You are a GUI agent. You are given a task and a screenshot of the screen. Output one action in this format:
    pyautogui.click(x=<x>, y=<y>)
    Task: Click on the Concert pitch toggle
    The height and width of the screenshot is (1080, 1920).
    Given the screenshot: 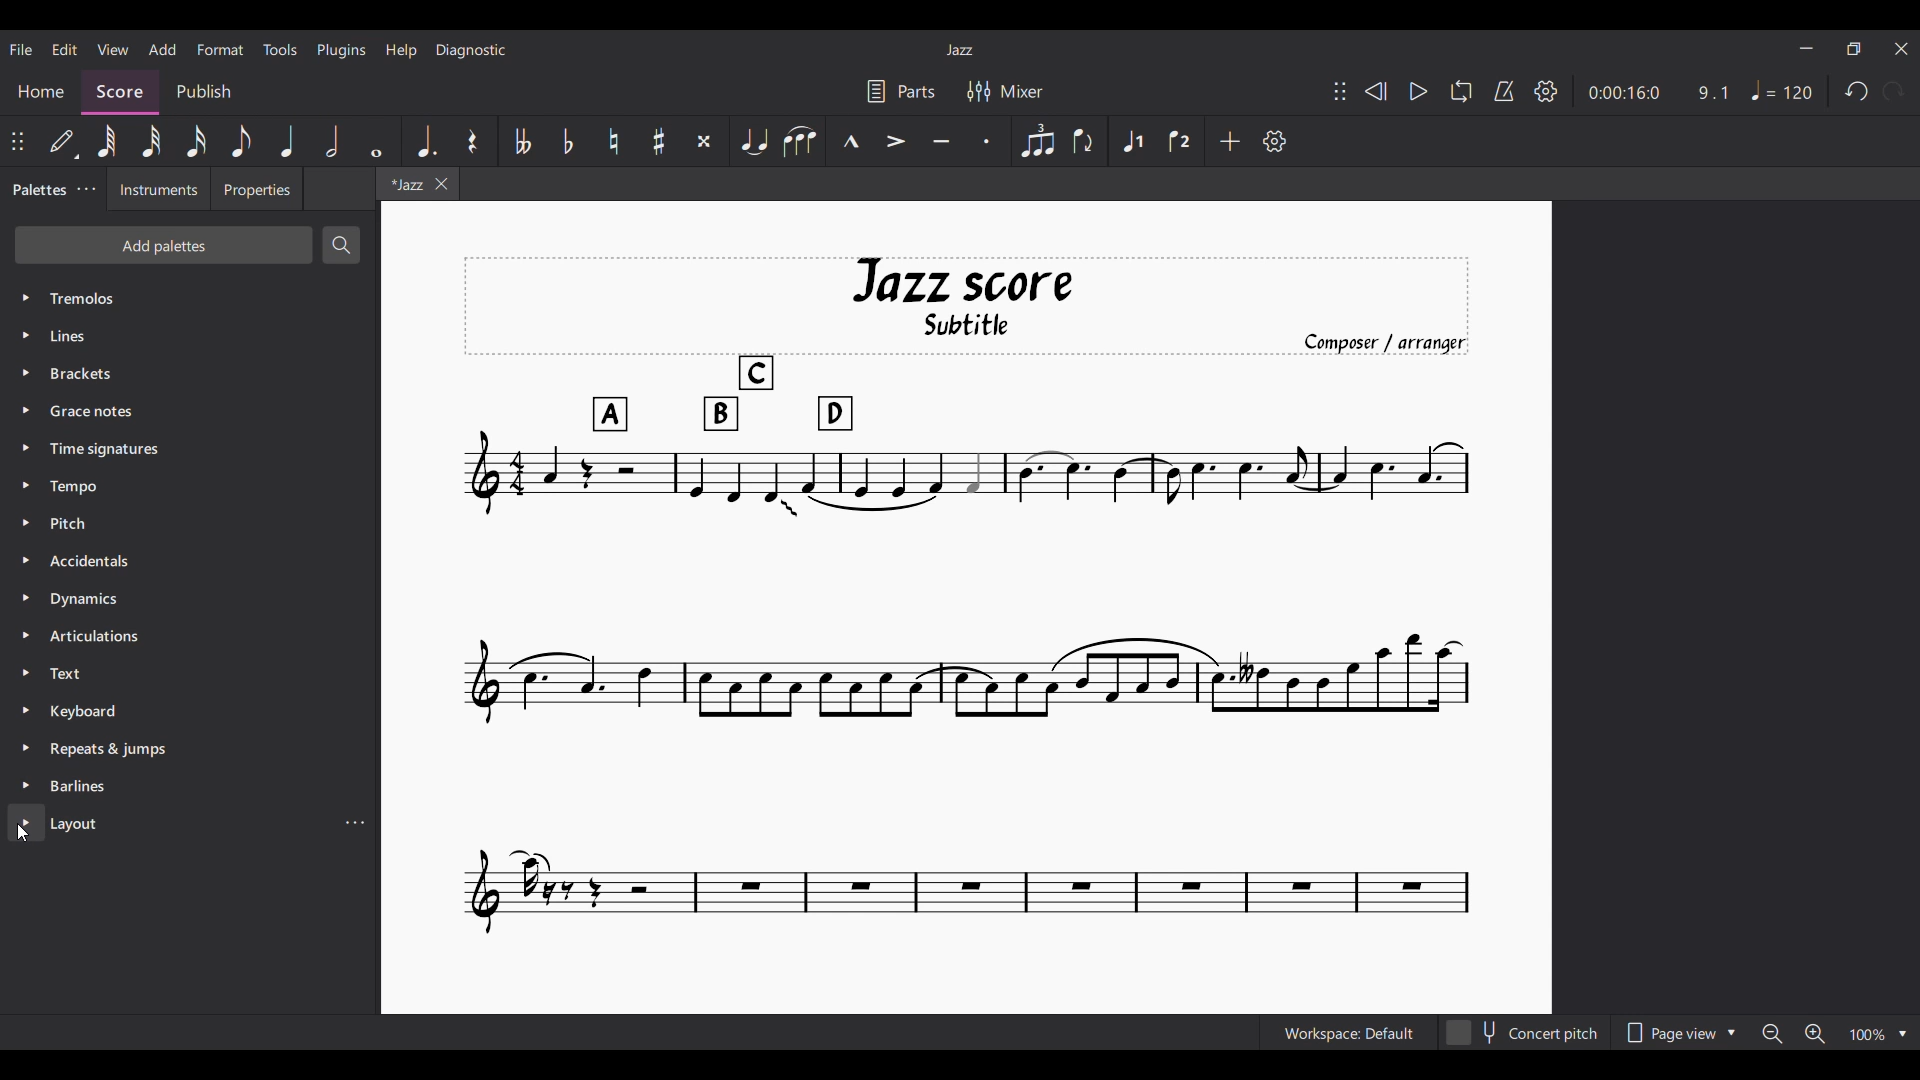 What is the action you would take?
    pyautogui.click(x=1525, y=1032)
    